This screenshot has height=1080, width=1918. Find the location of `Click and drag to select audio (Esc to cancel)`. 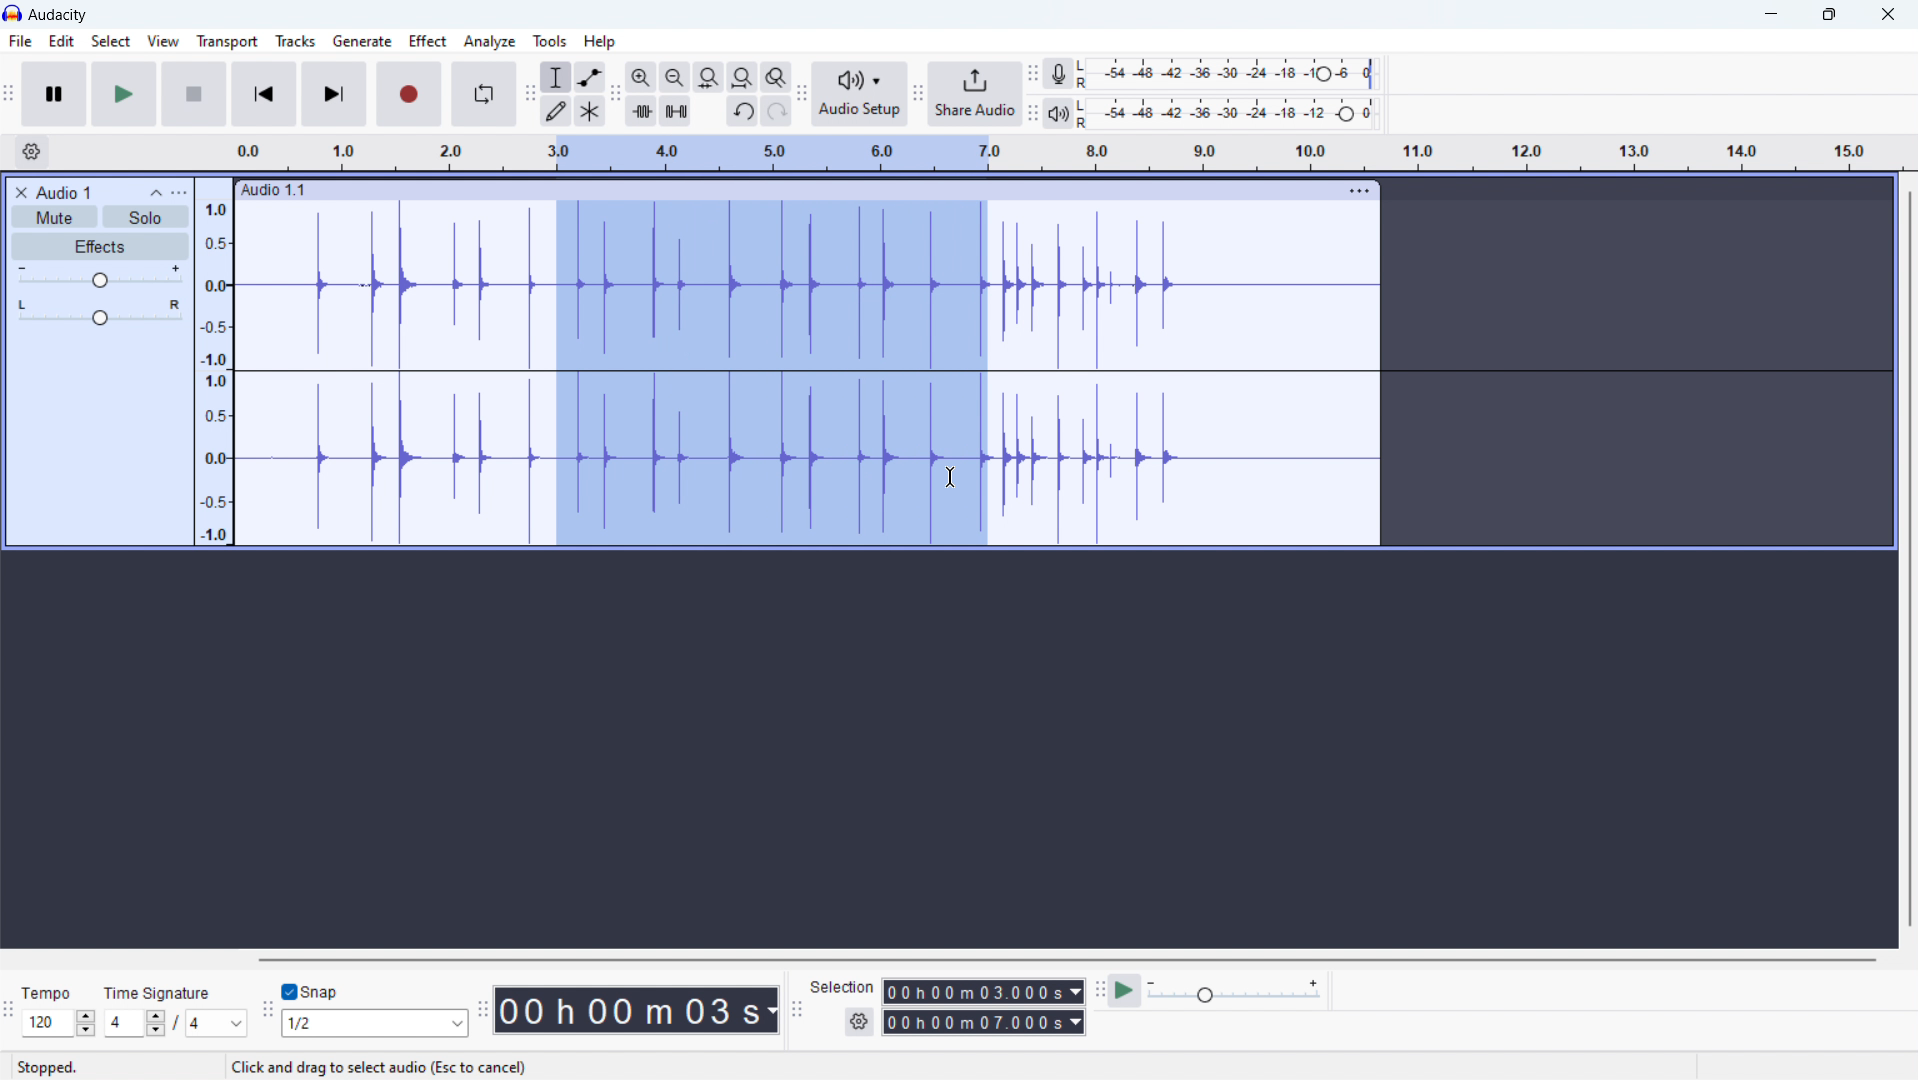

Click and drag to select audio (Esc to cancel) is located at coordinates (391, 1068).